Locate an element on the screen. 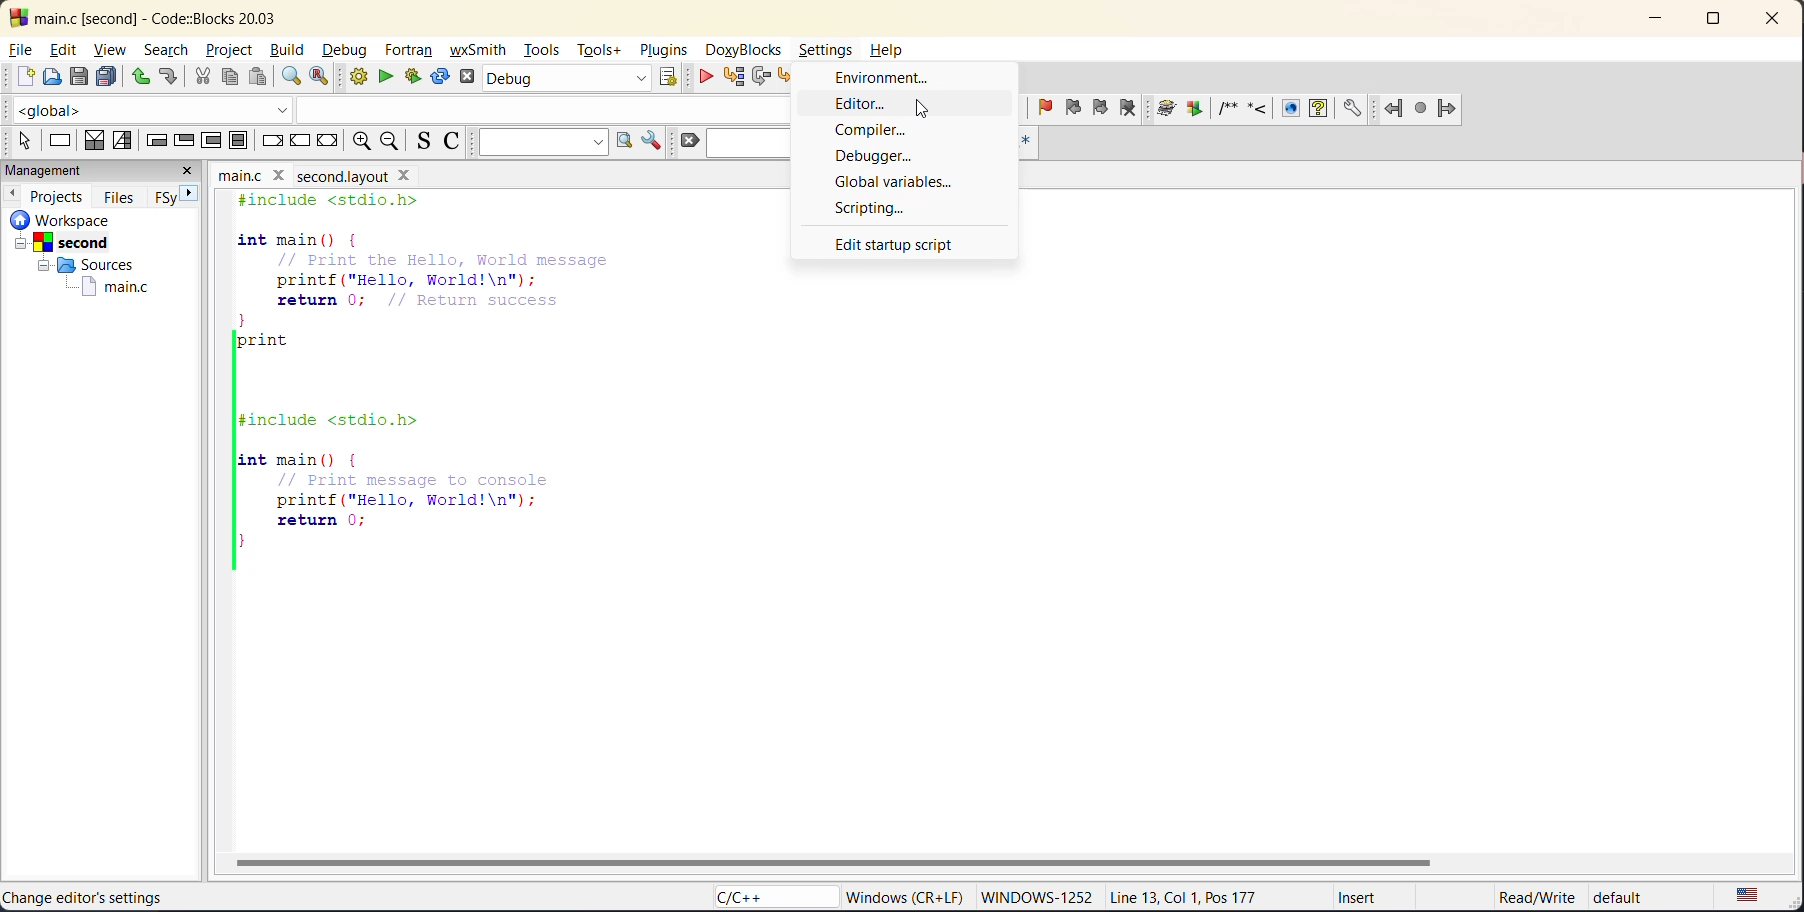 This screenshot has width=1804, height=912. paste is located at coordinates (257, 77).